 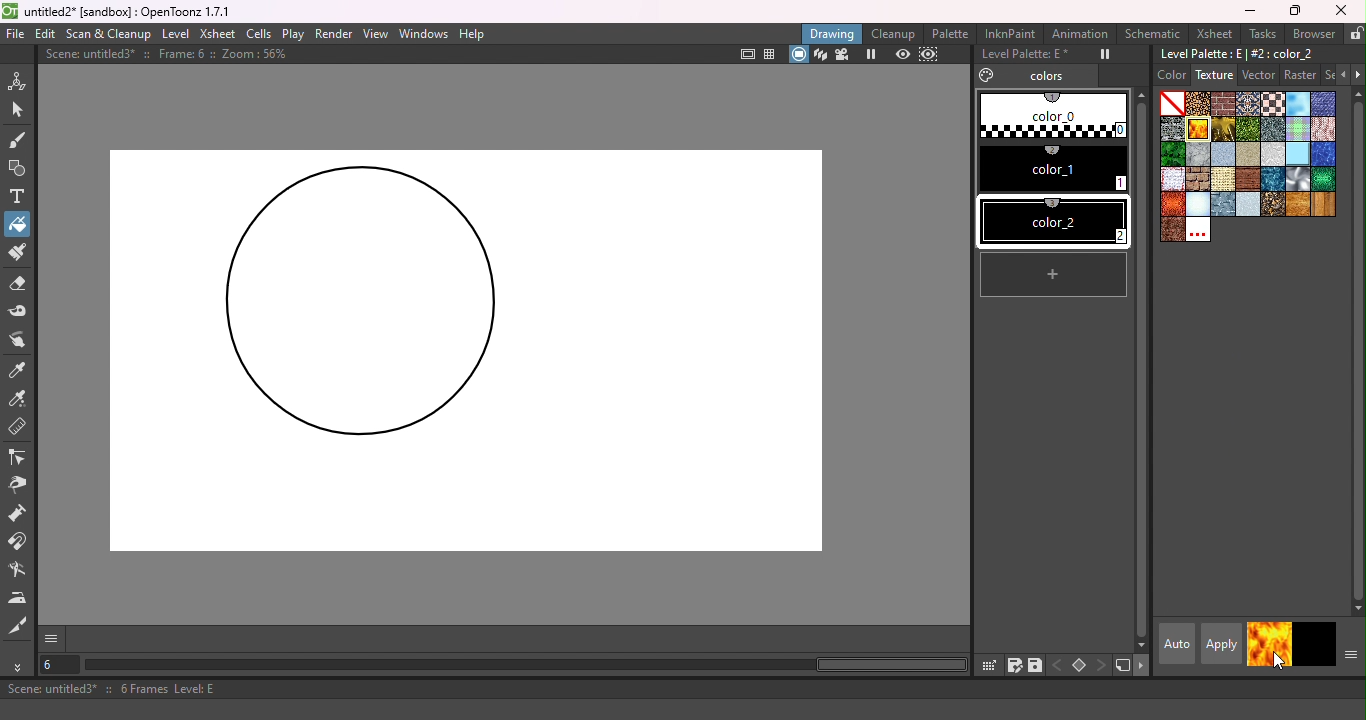 I want to click on Texture, so click(x=1213, y=74).